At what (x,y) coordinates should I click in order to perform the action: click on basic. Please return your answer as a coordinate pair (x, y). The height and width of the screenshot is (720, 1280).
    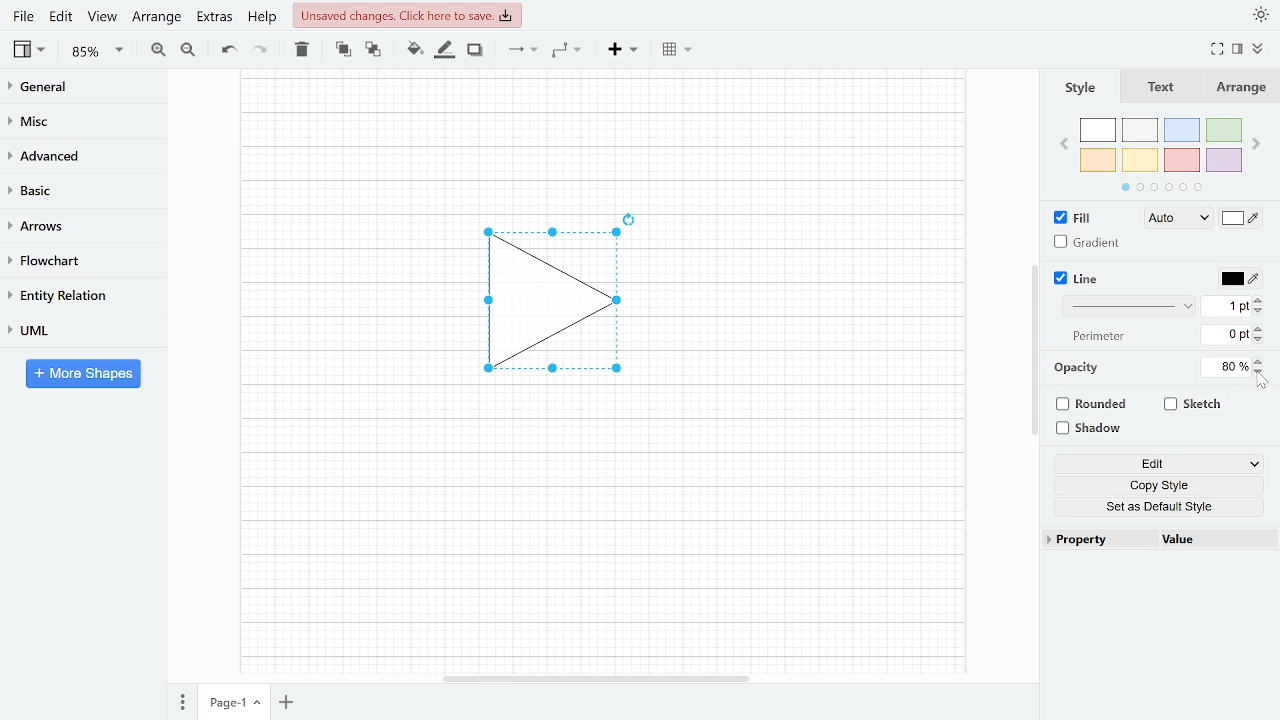
    Looking at the image, I should click on (76, 189).